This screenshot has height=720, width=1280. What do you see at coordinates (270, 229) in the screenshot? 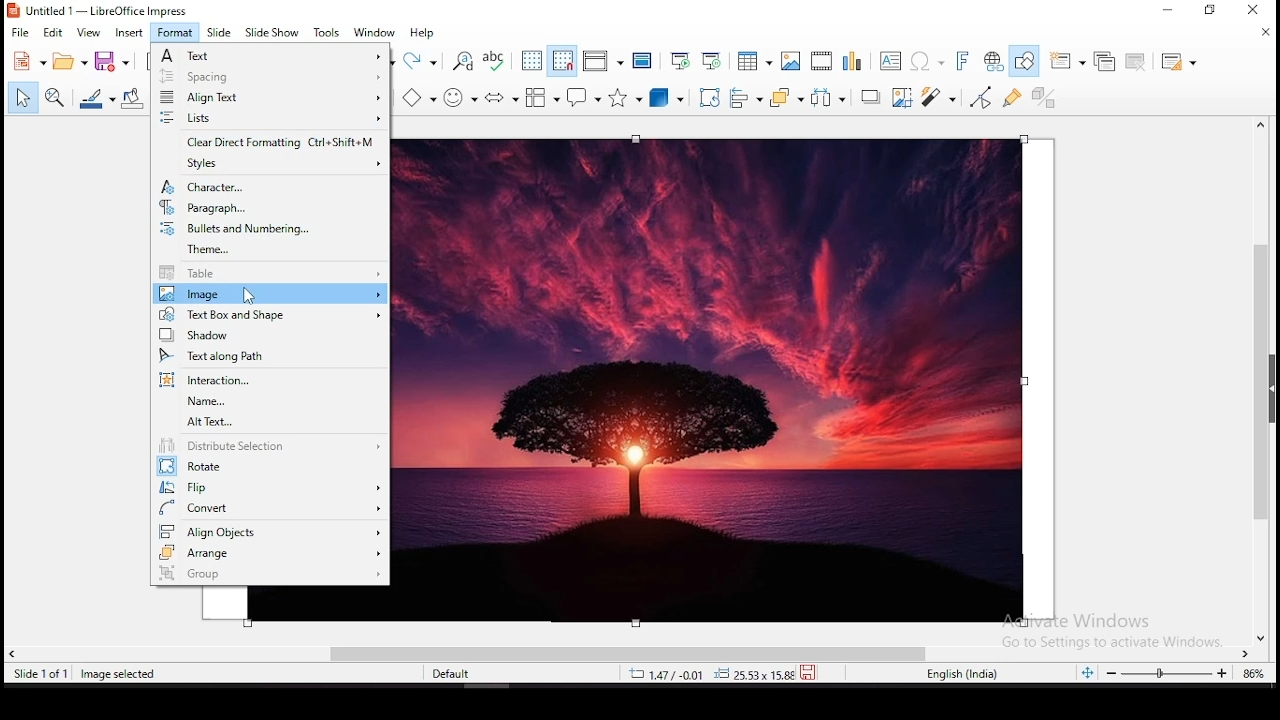
I see `bullets and numbering` at bounding box center [270, 229].